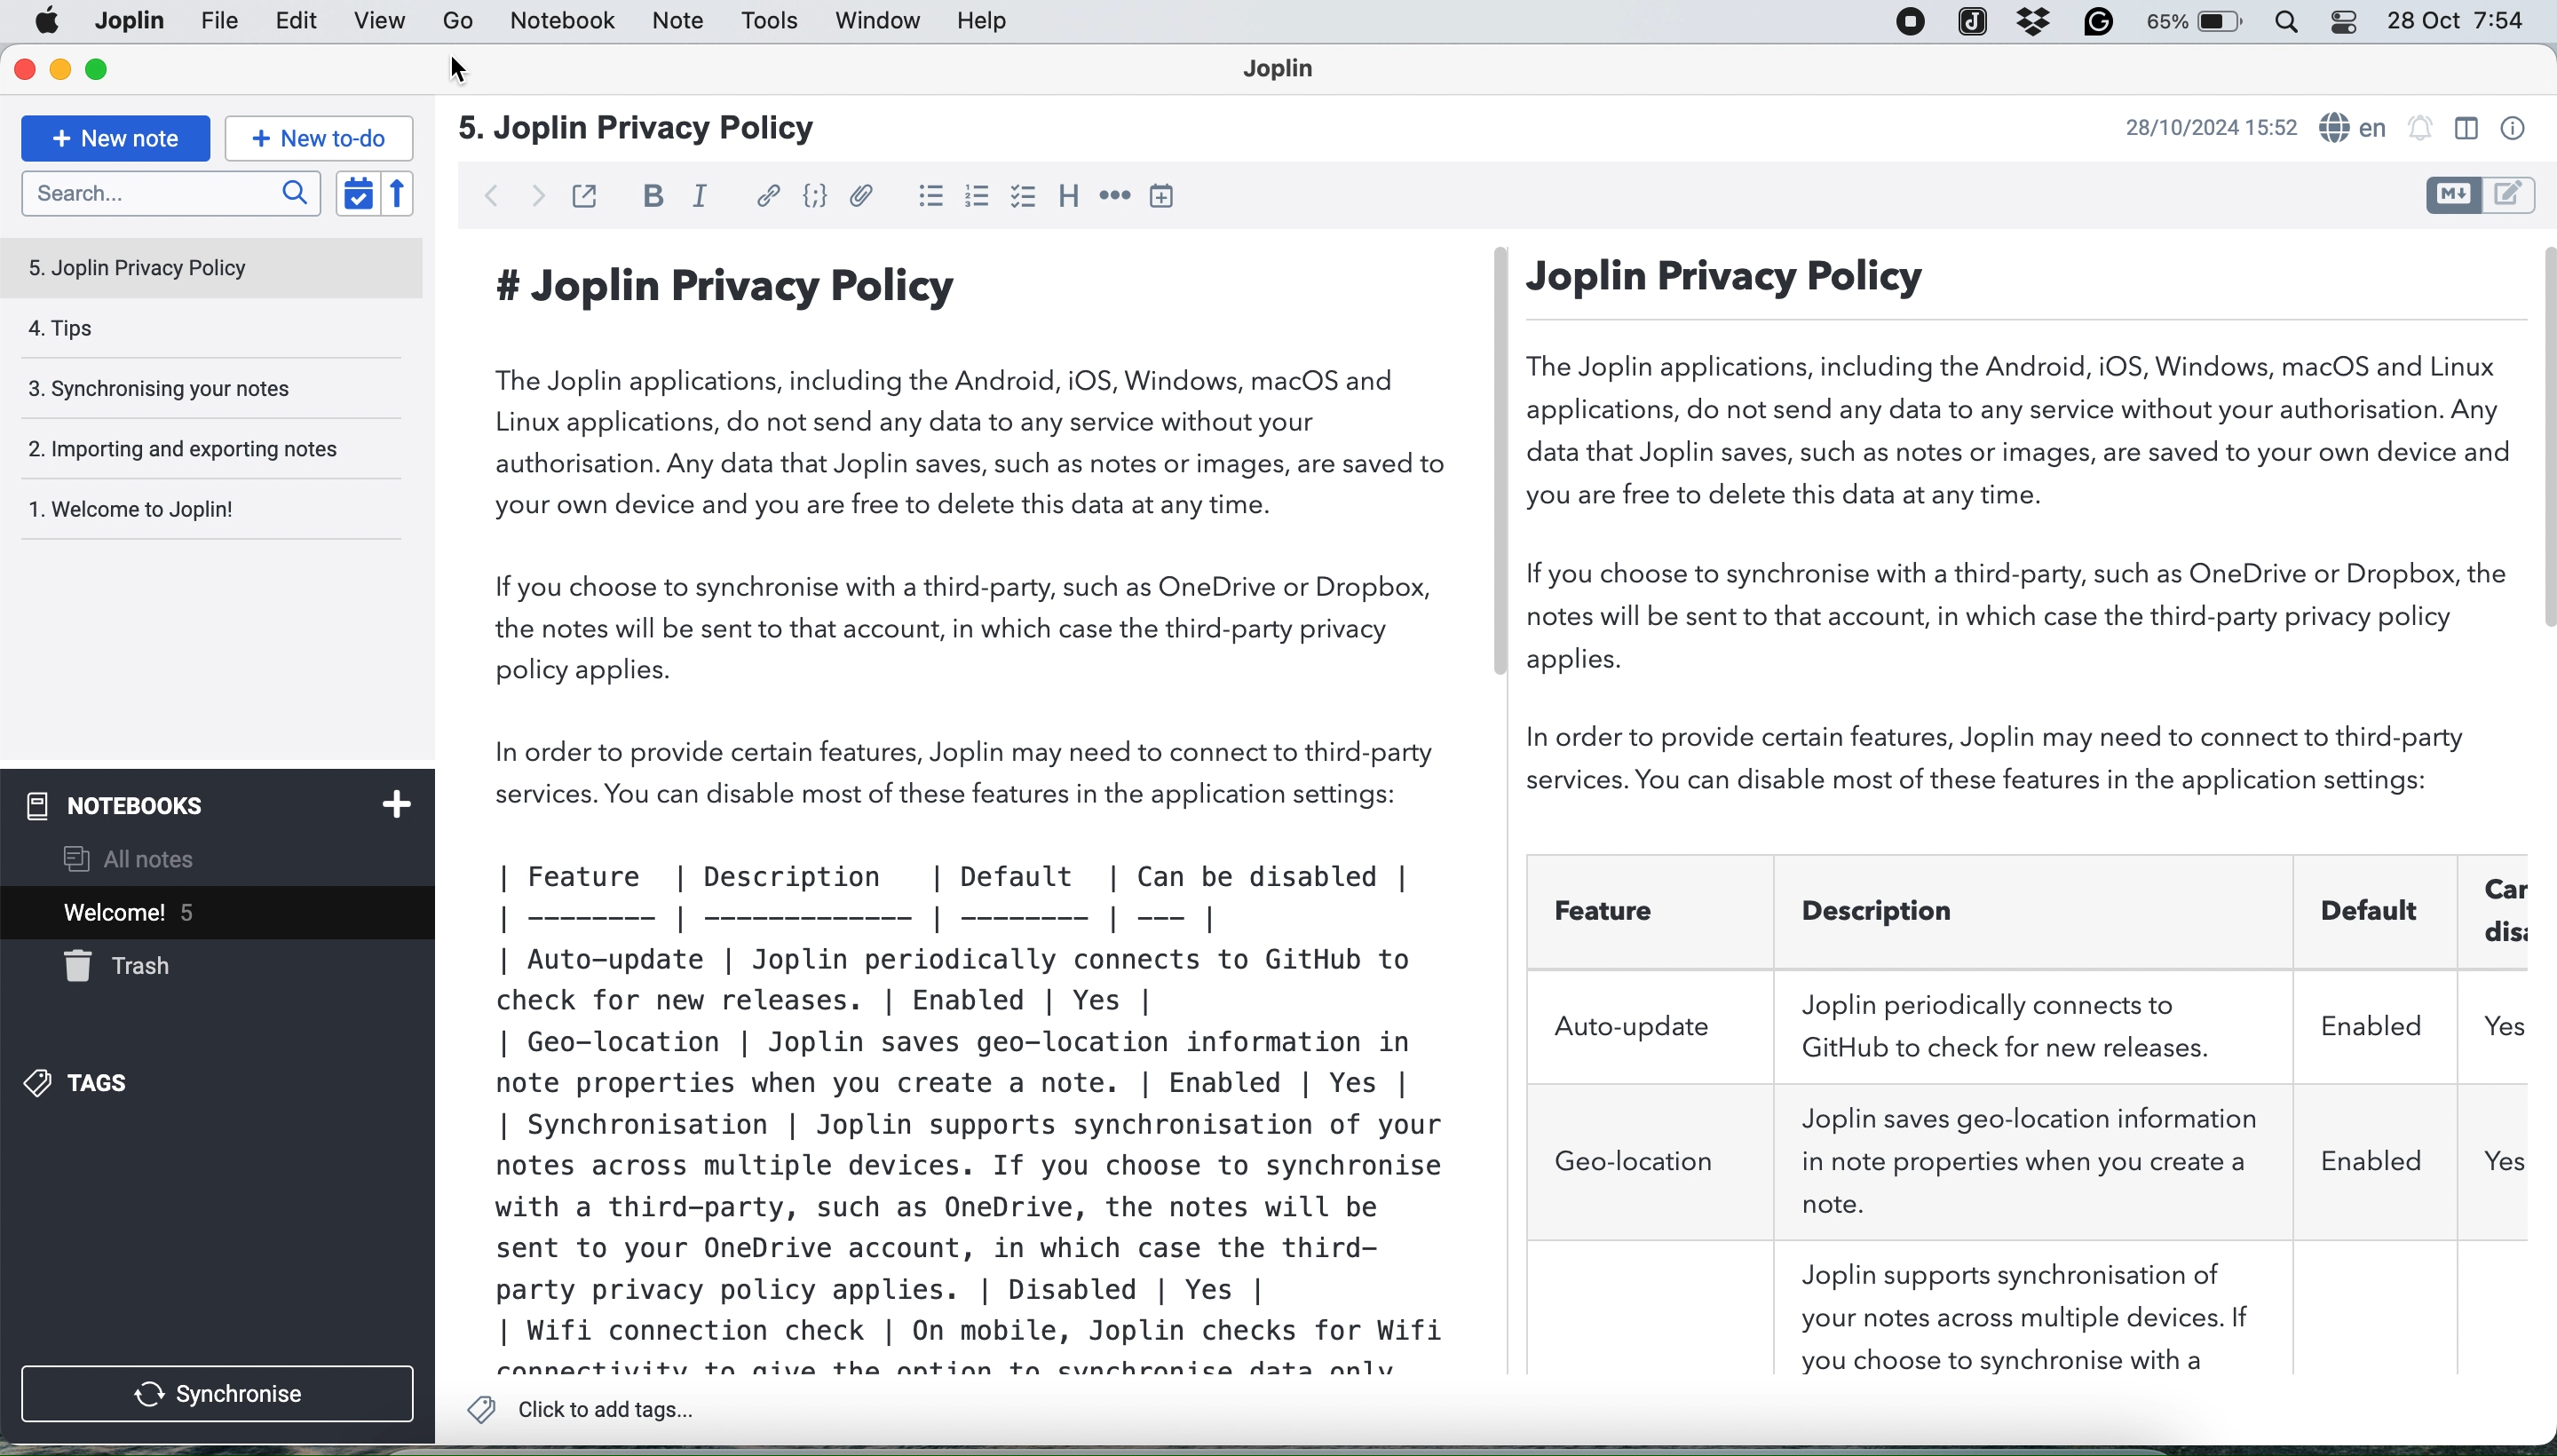  I want to click on toggle external editing, so click(585, 199).